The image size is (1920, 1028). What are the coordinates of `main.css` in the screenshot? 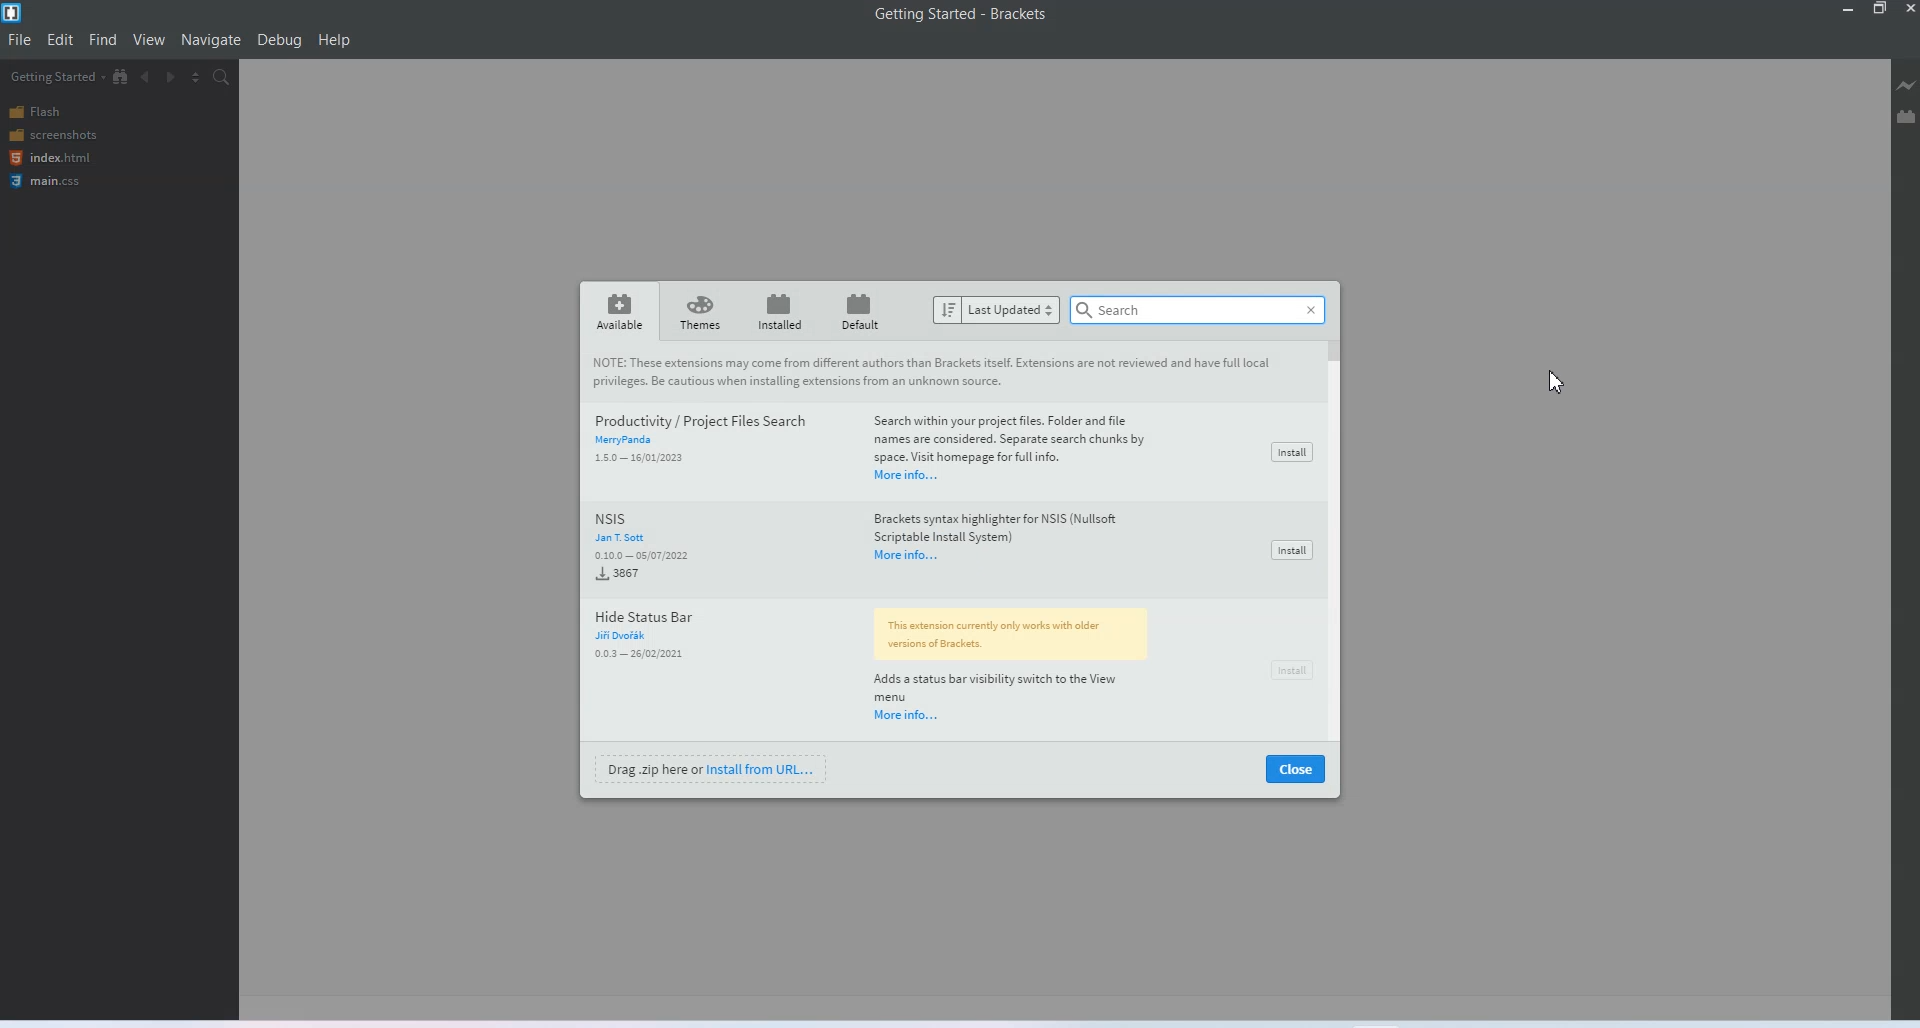 It's located at (48, 181).